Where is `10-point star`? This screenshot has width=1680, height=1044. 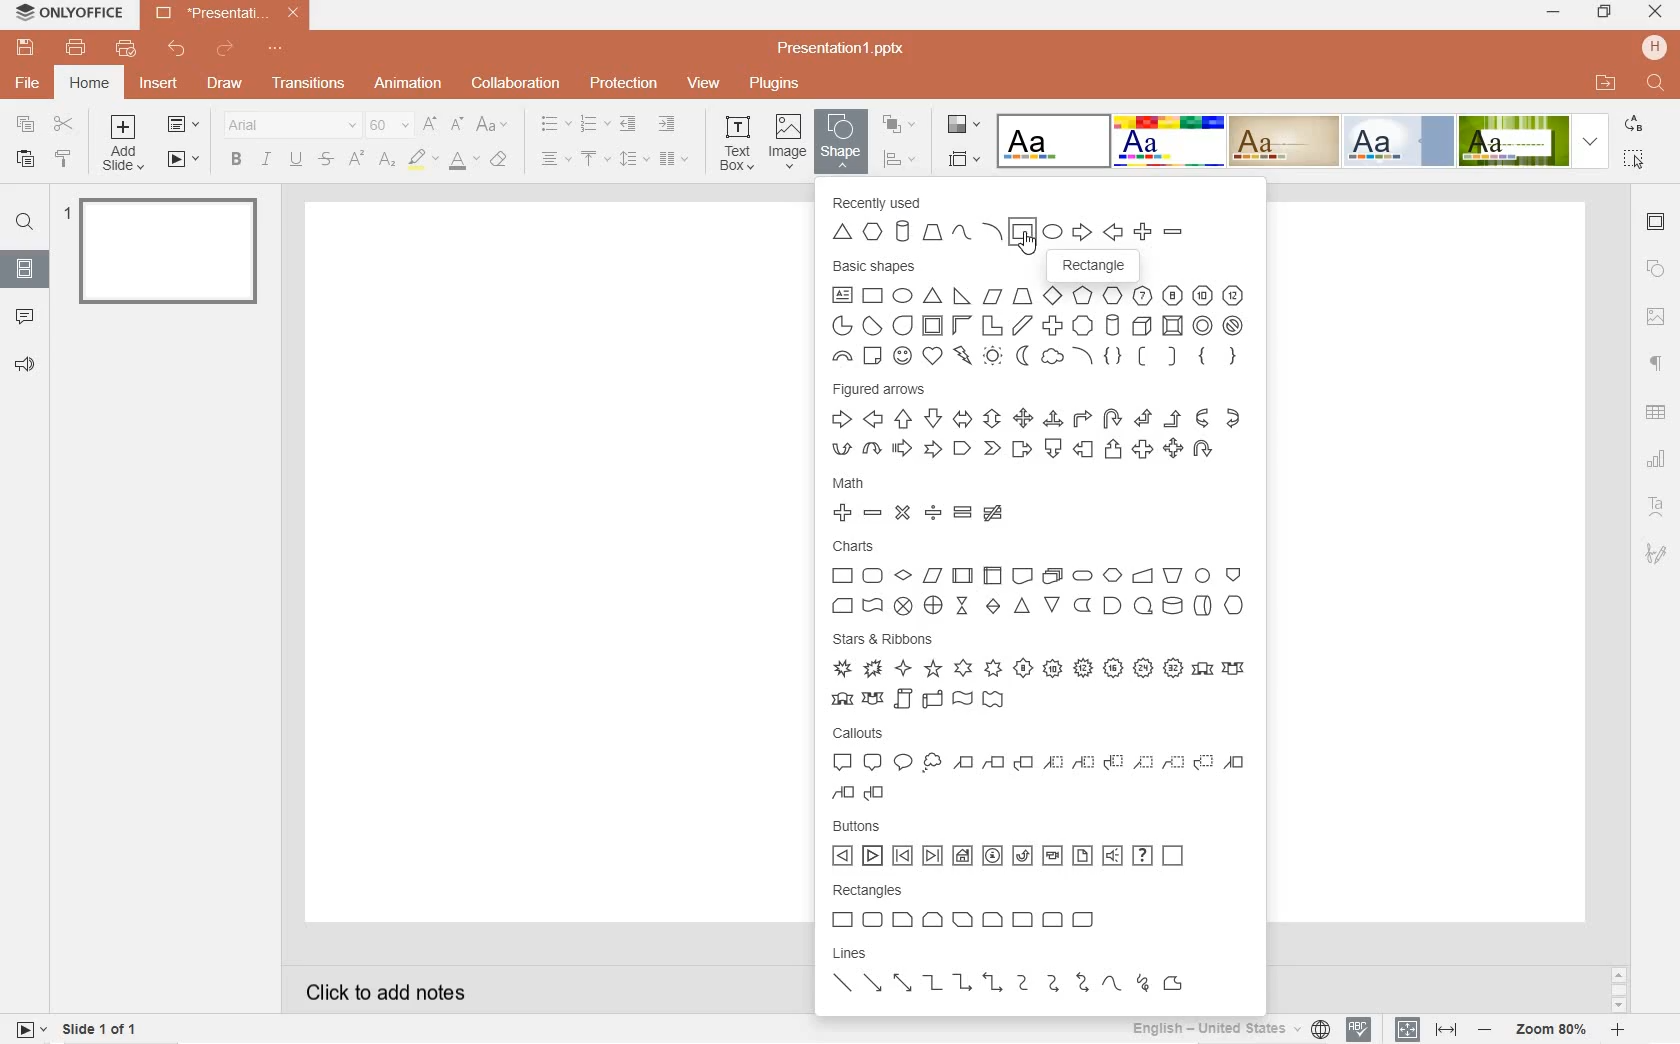
10-point star is located at coordinates (1053, 669).